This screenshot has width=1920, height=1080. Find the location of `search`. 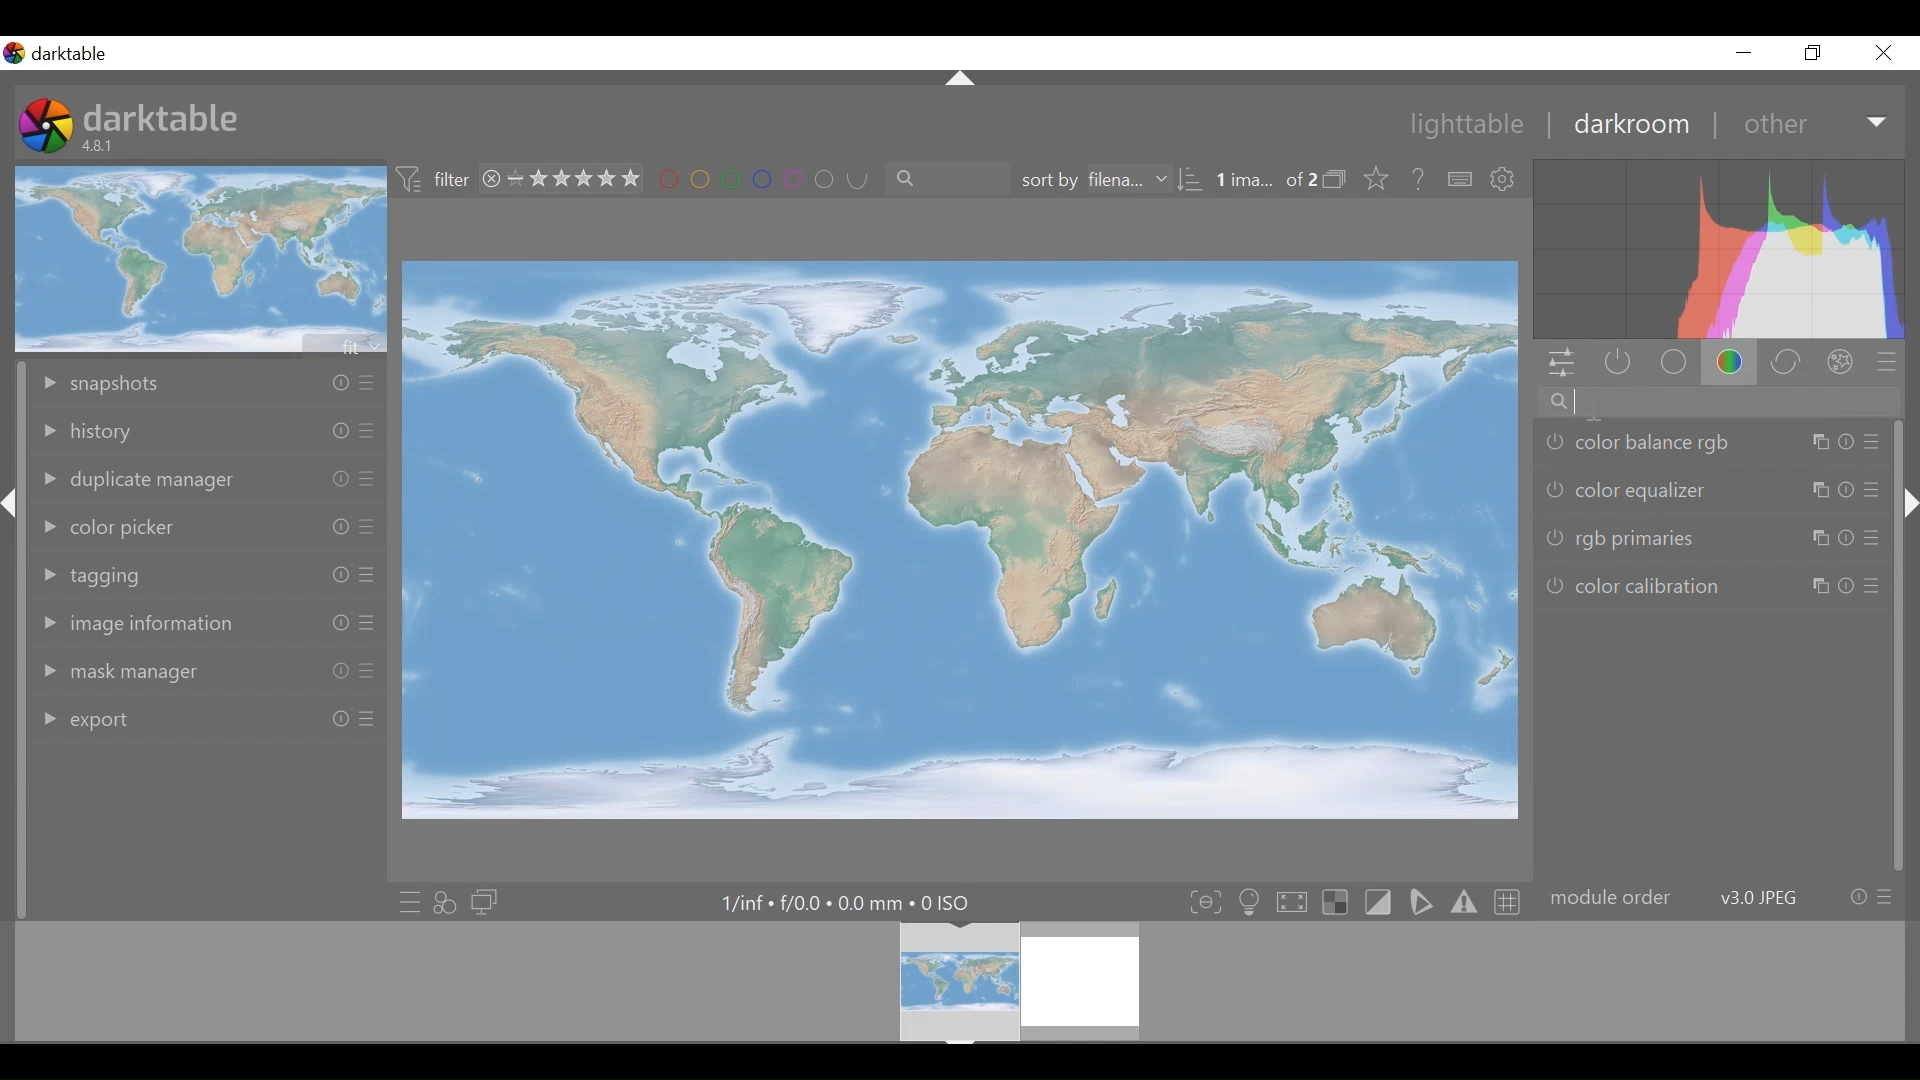

search is located at coordinates (940, 178).